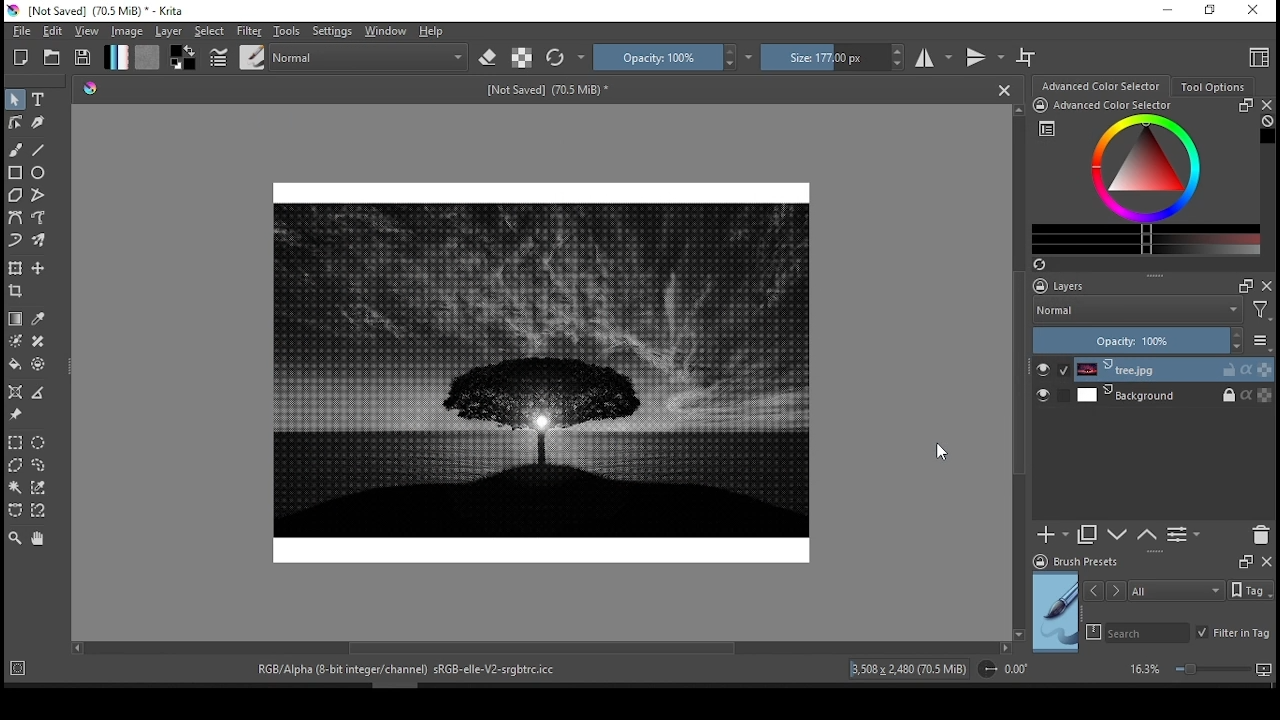  I want to click on measure the distance between two points, so click(38, 393).